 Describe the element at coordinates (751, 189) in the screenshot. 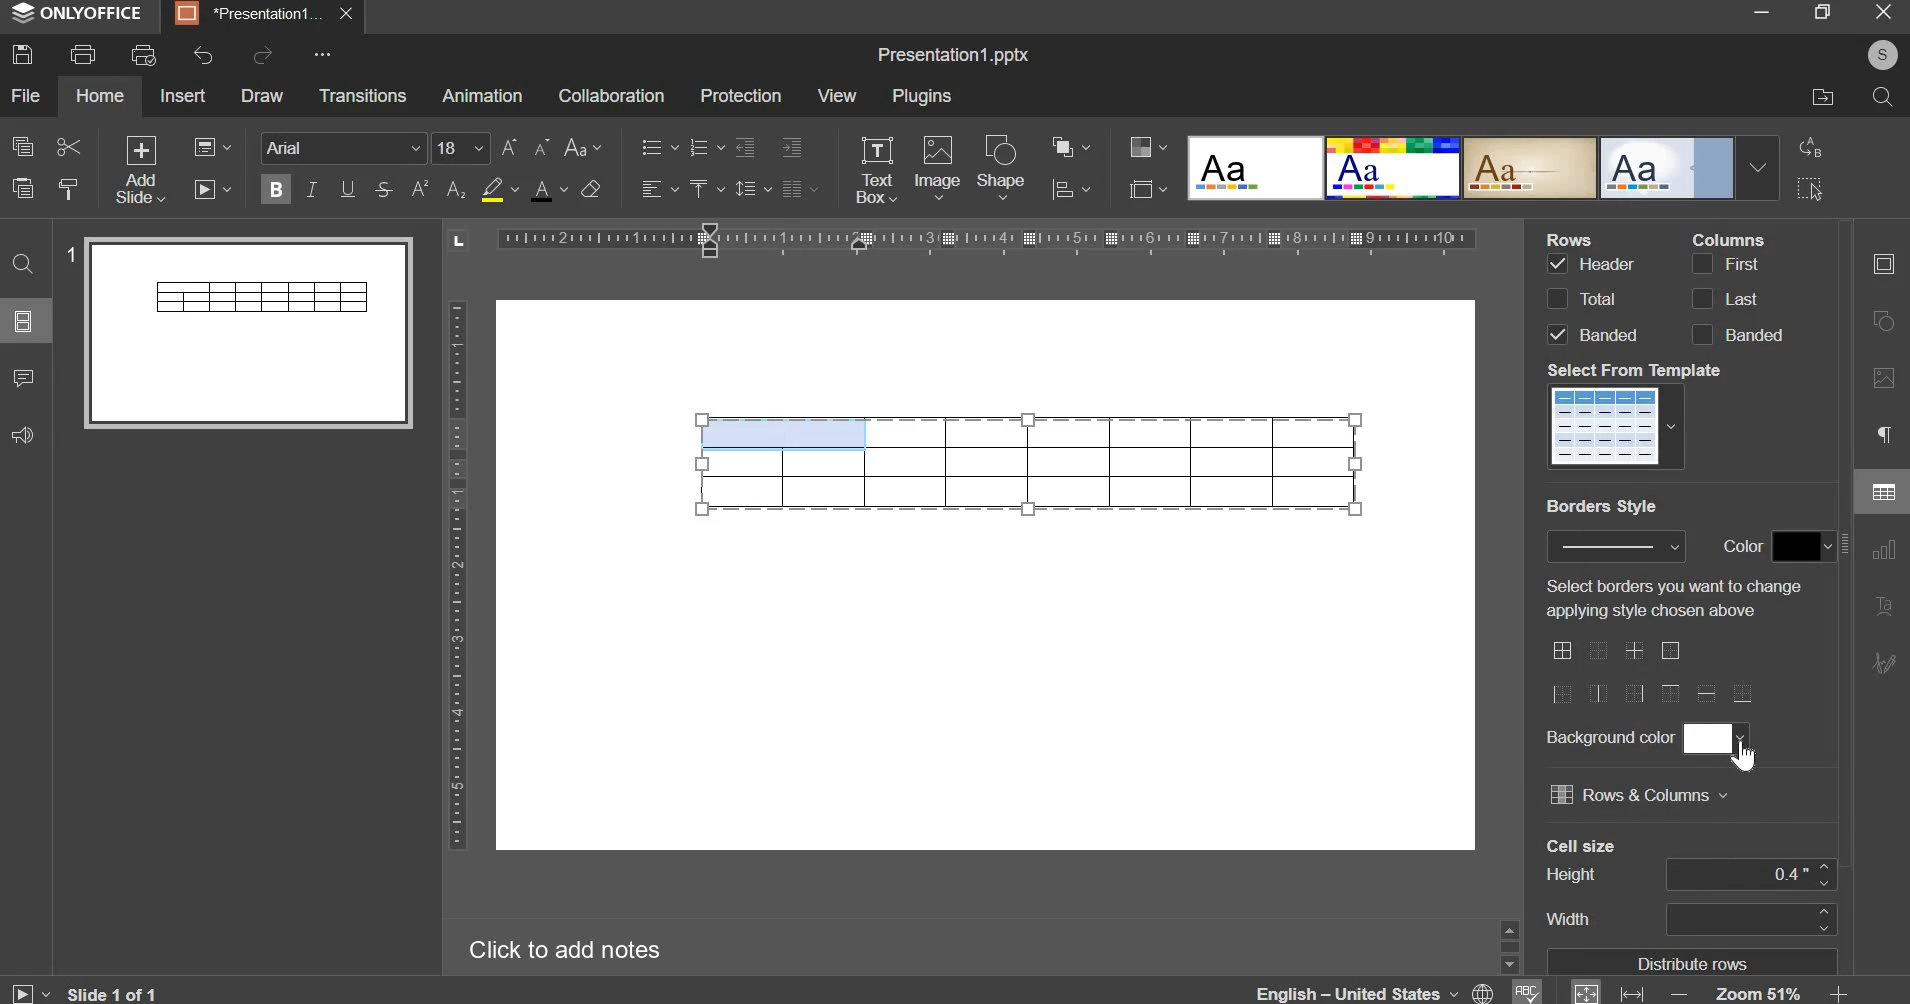

I see `line spacing` at that location.